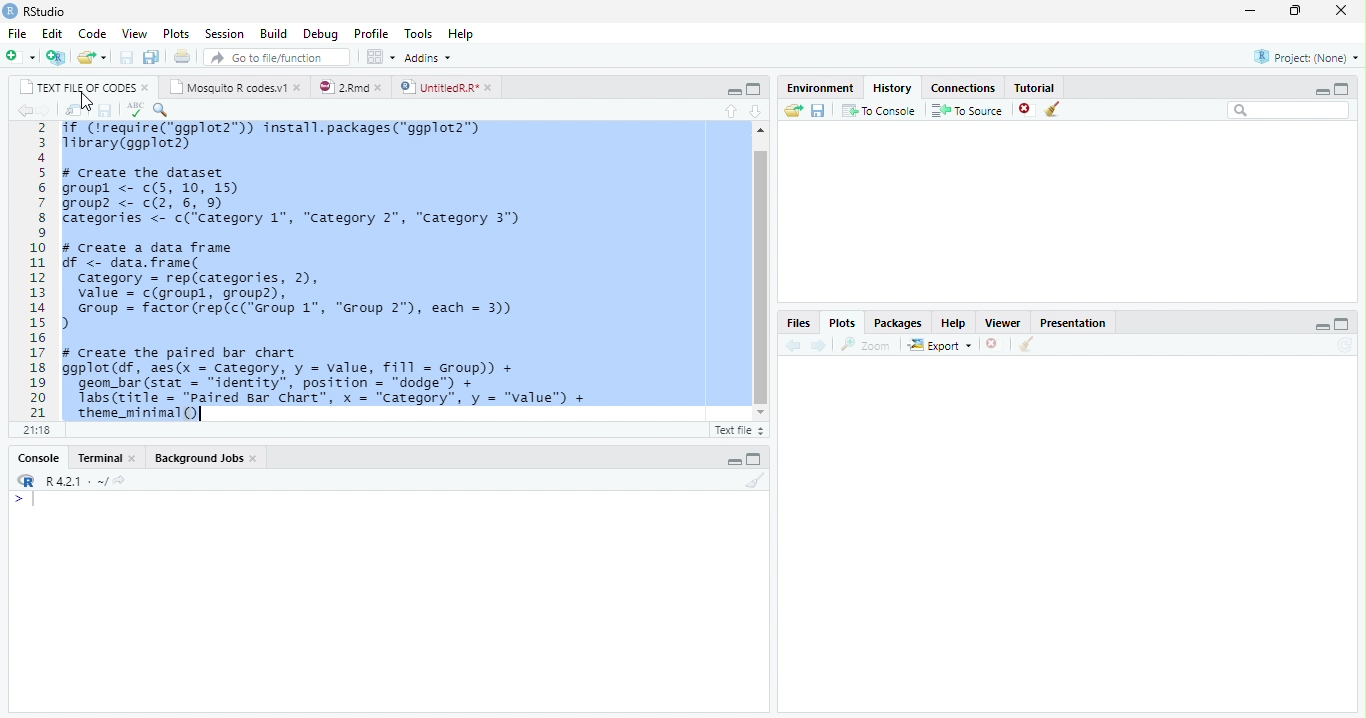 The width and height of the screenshot is (1366, 718). Describe the element at coordinates (1339, 11) in the screenshot. I see `close` at that location.